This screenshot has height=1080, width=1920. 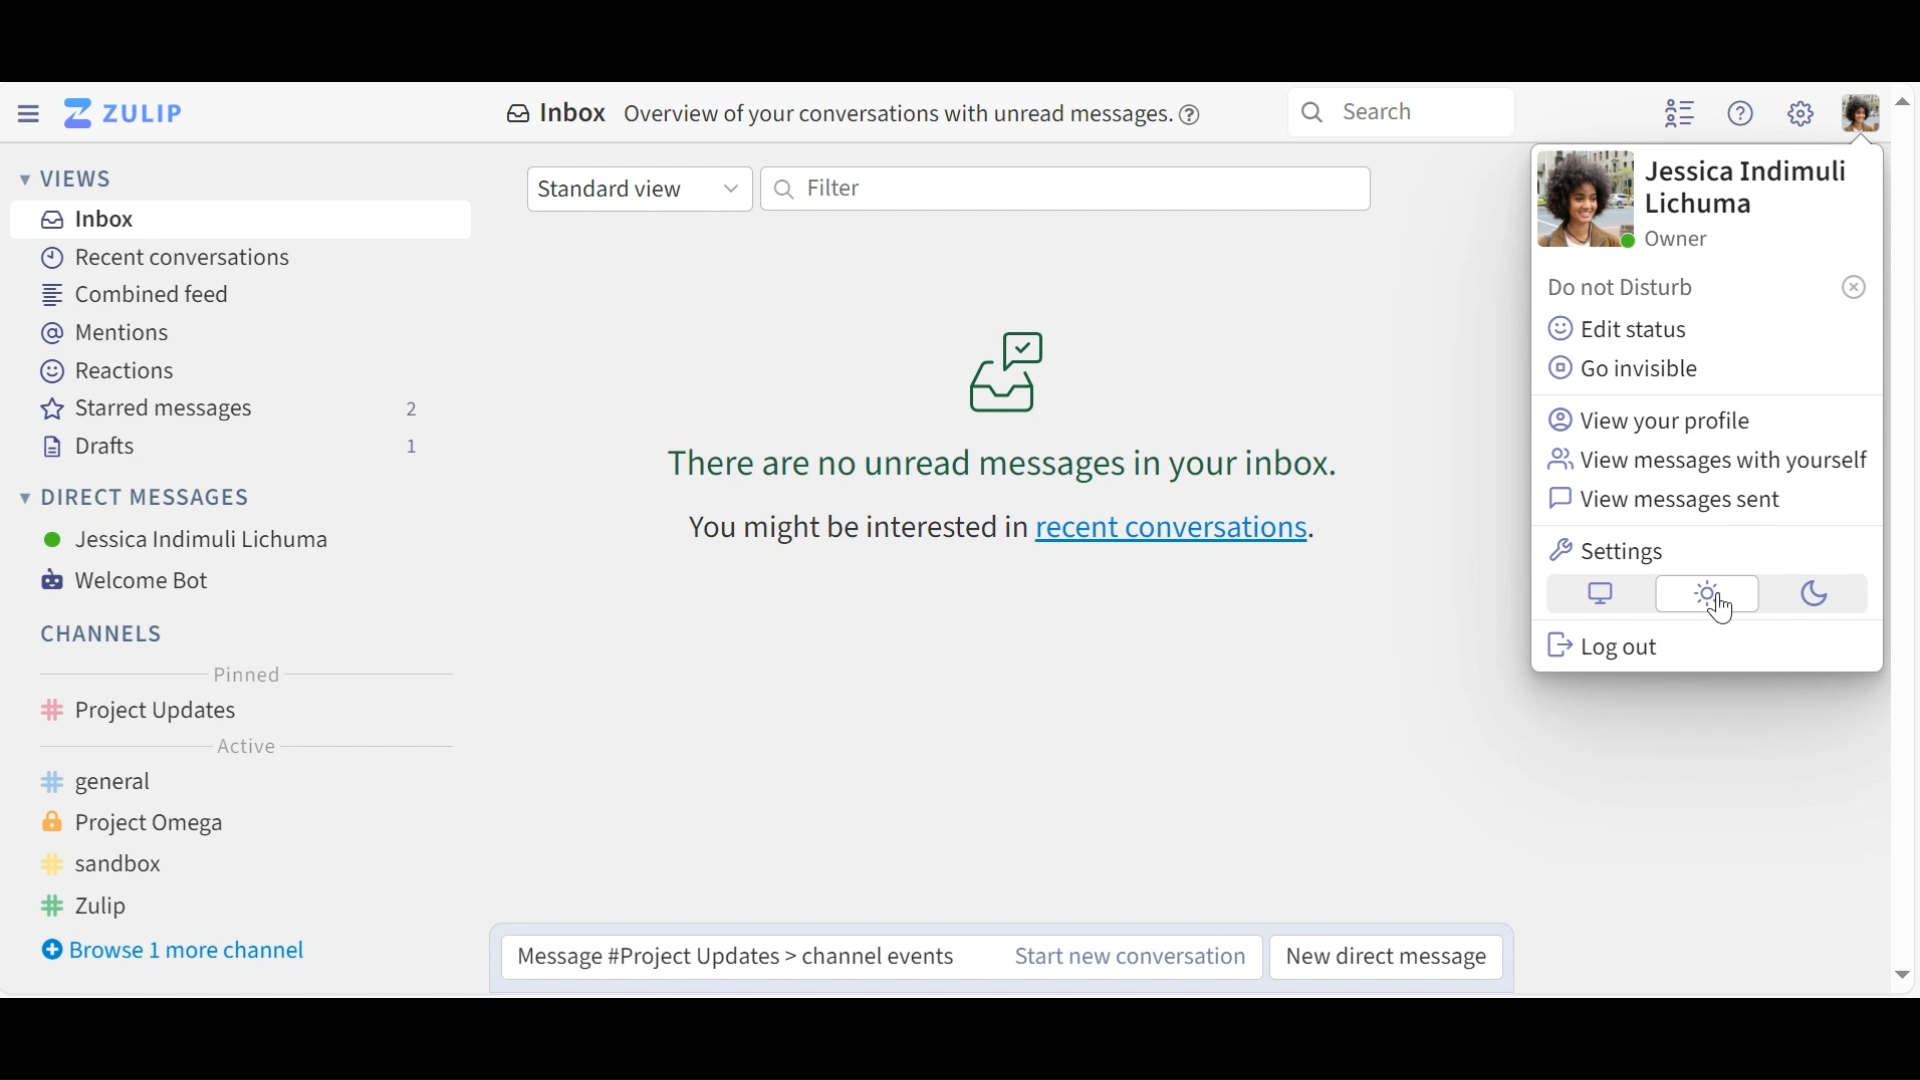 What do you see at coordinates (1743, 116) in the screenshot?
I see `Help menu` at bounding box center [1743, 116].